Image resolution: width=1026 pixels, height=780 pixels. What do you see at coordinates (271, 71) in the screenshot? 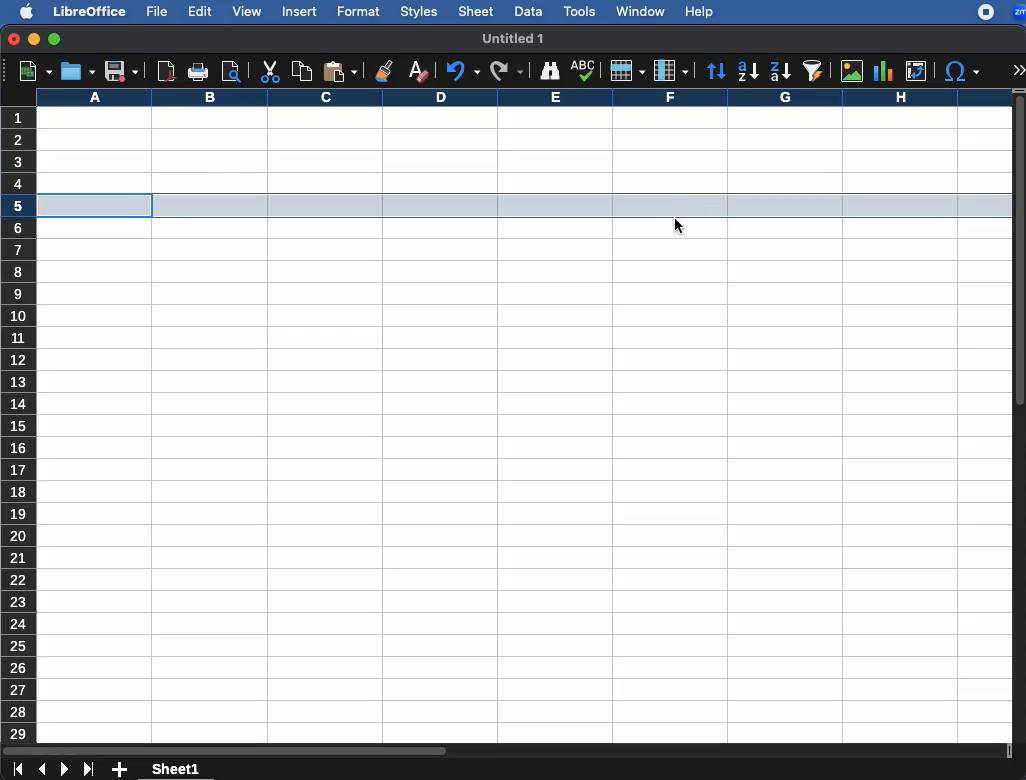
I see `cut` at bounding box center [271, 71].